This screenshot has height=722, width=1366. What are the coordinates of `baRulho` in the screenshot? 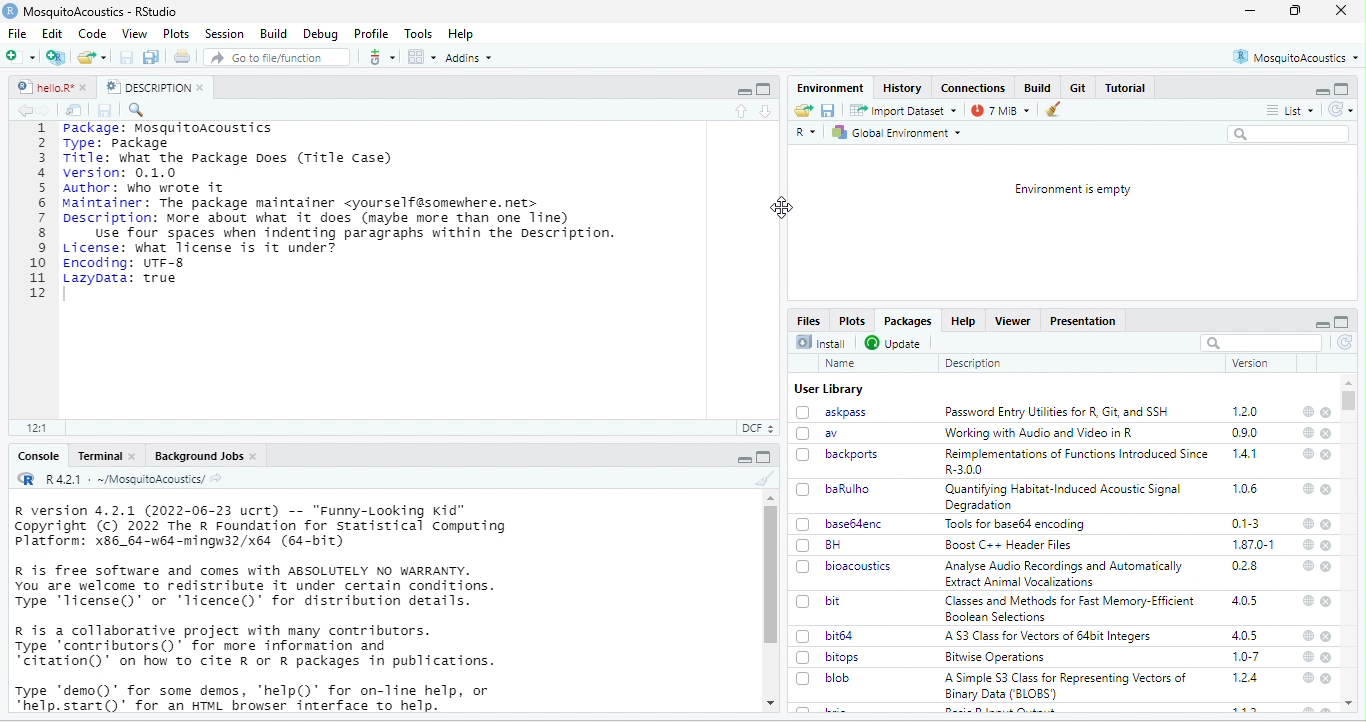 It's located at (832, 488).